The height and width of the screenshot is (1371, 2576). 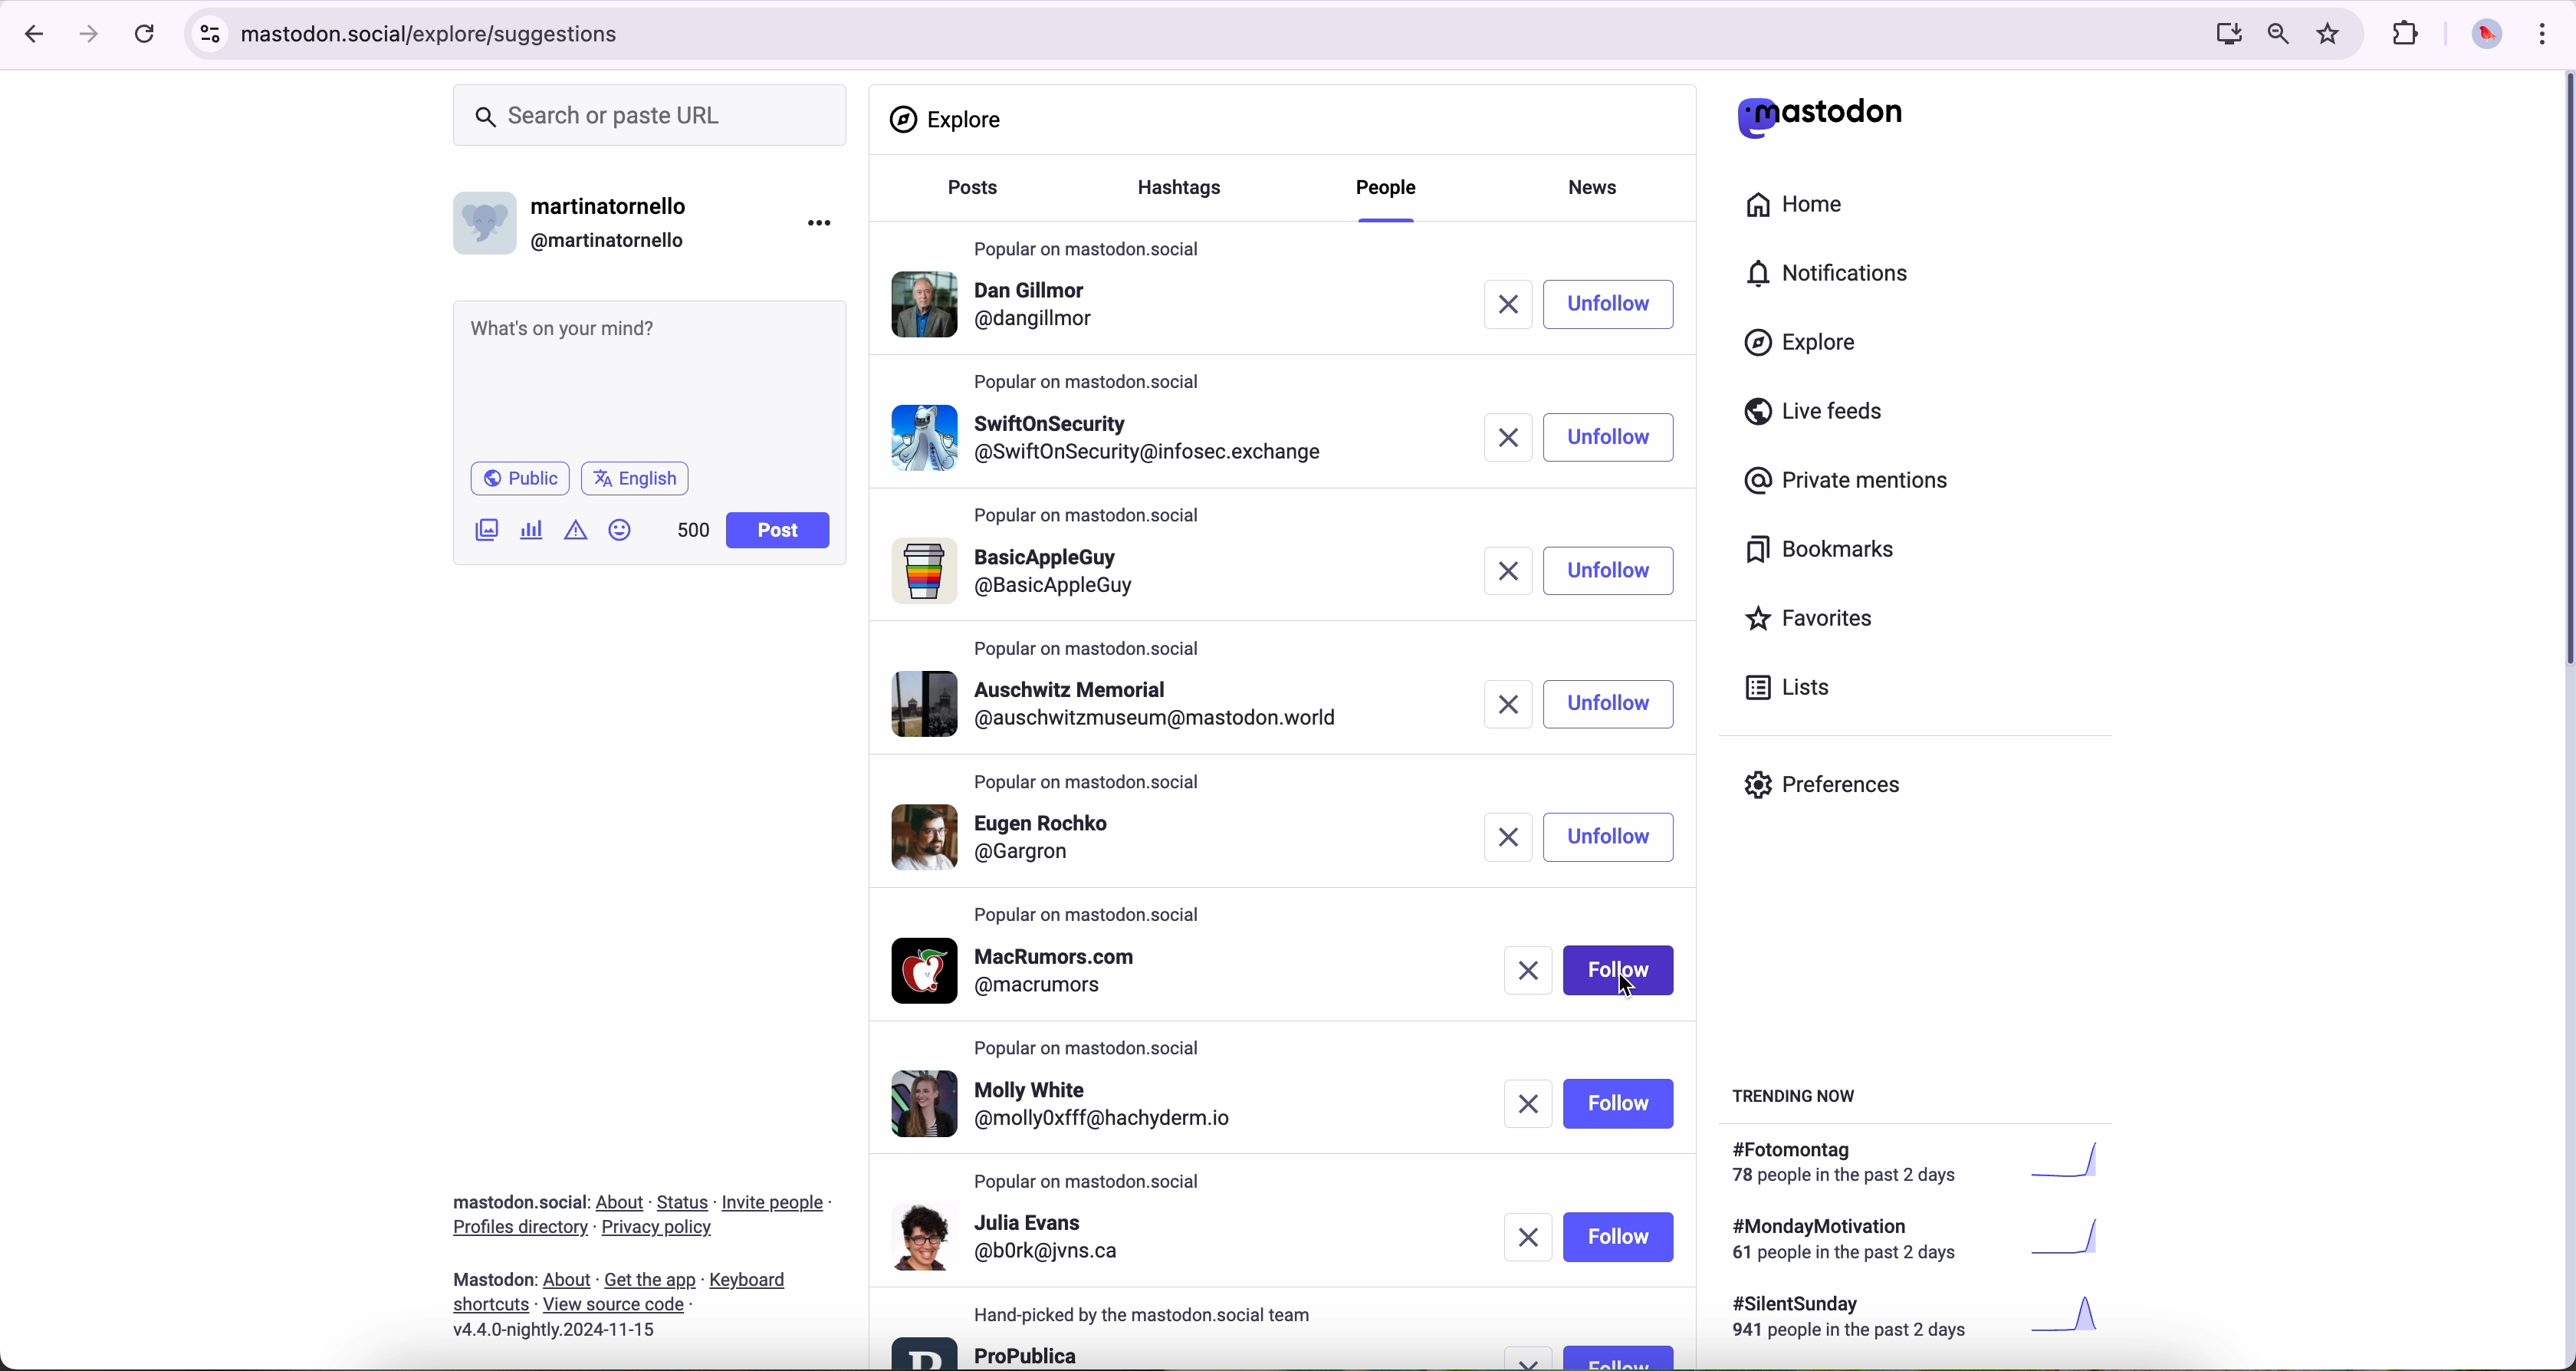 What do you see at coordinates (1512, 436) in the screenshot?
I see `remove` at bounding box center [1512, 436].